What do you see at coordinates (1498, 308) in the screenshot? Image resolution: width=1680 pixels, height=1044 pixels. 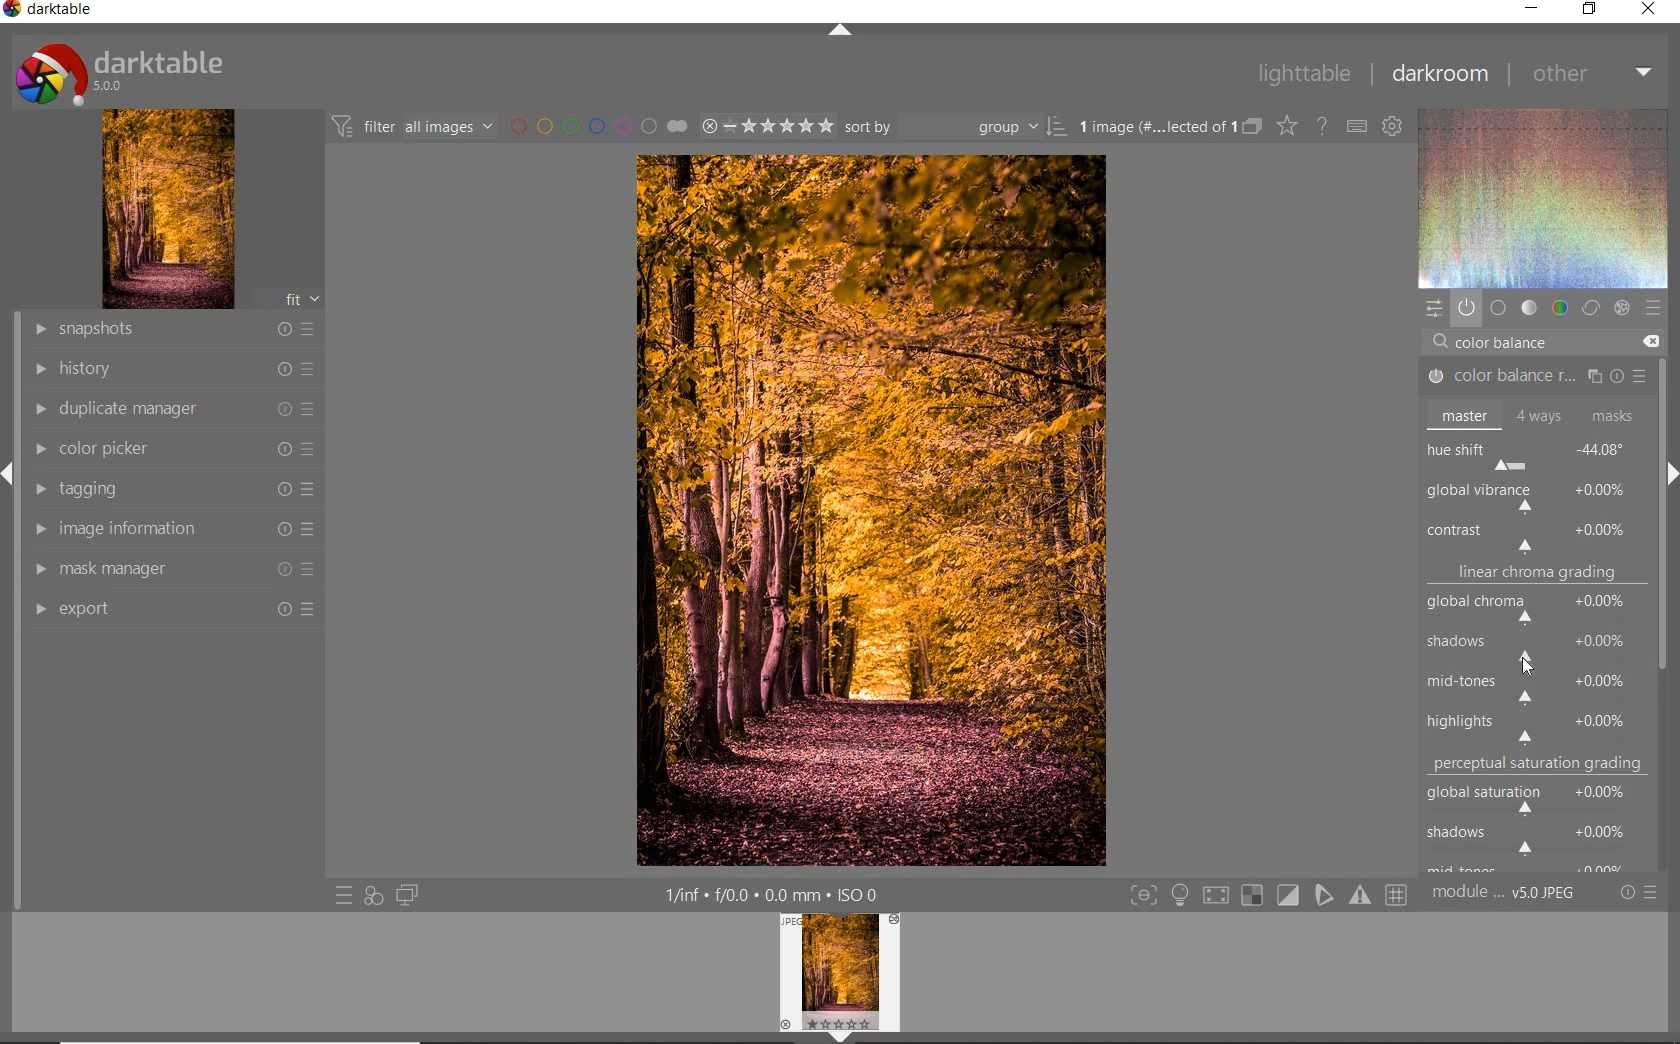 I see `base` at bounding box center [1498, 308].